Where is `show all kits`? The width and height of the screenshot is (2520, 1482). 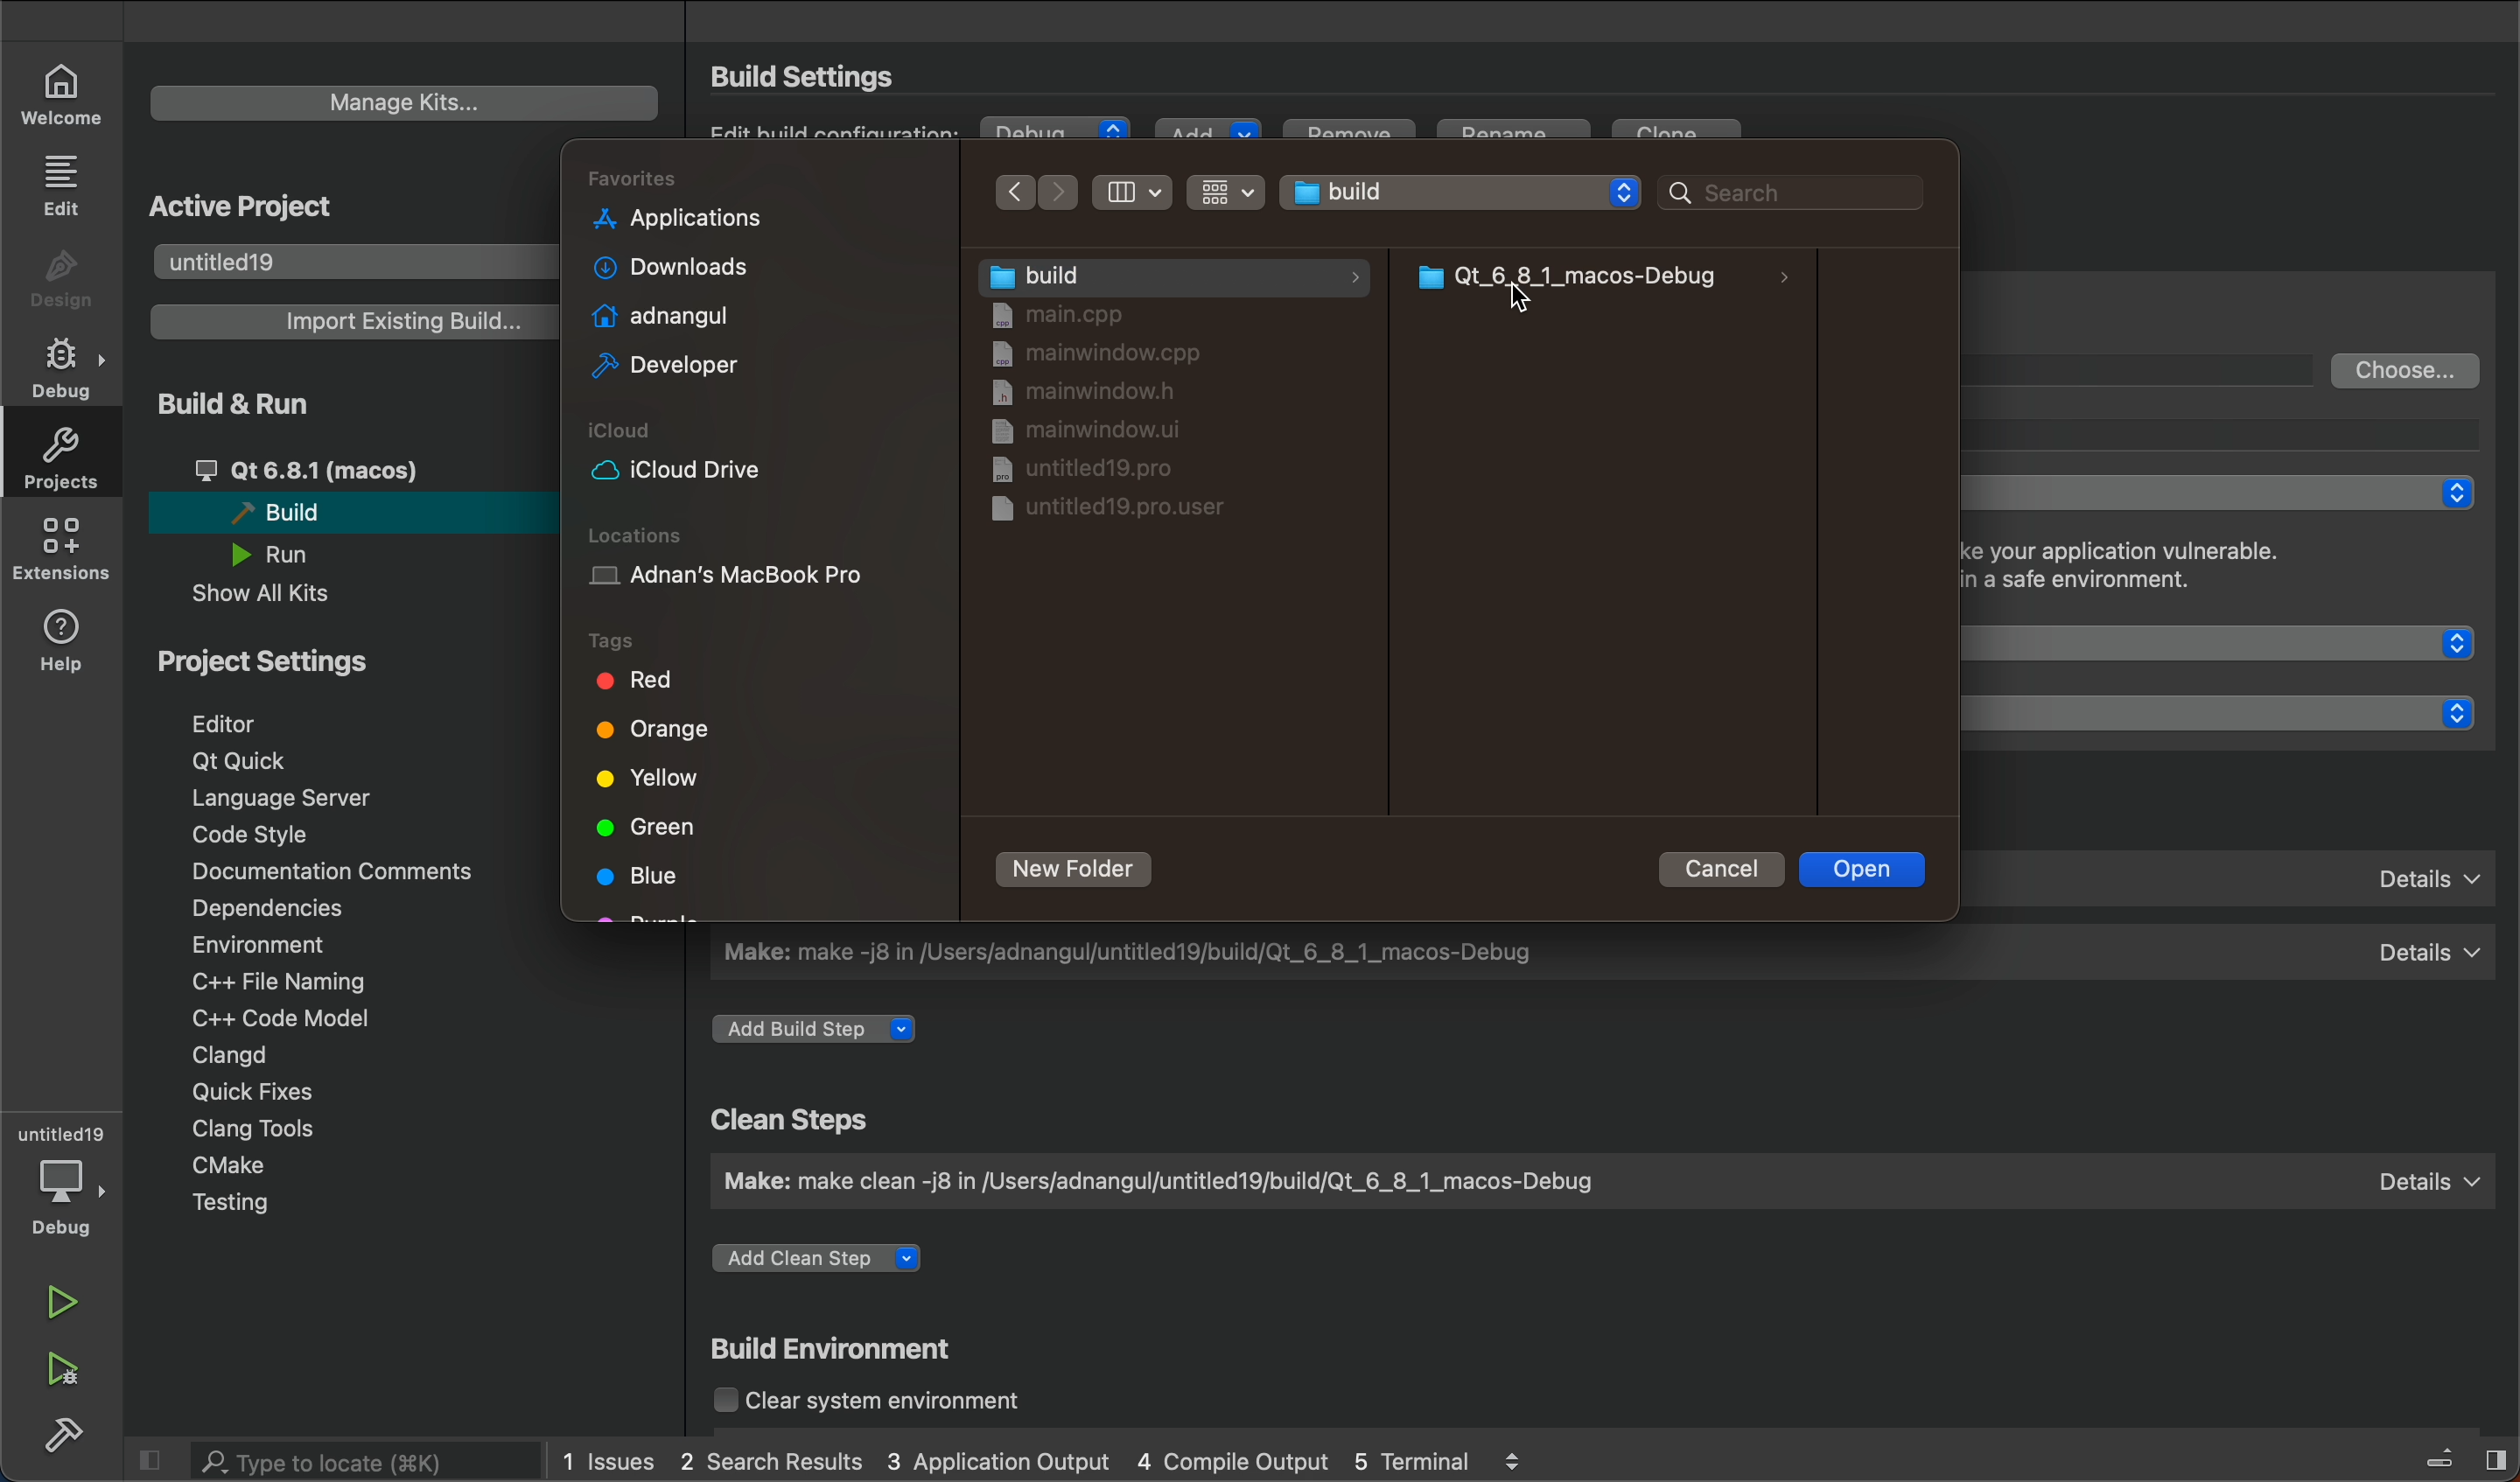 show all kits is located at coordinates (286, 594).